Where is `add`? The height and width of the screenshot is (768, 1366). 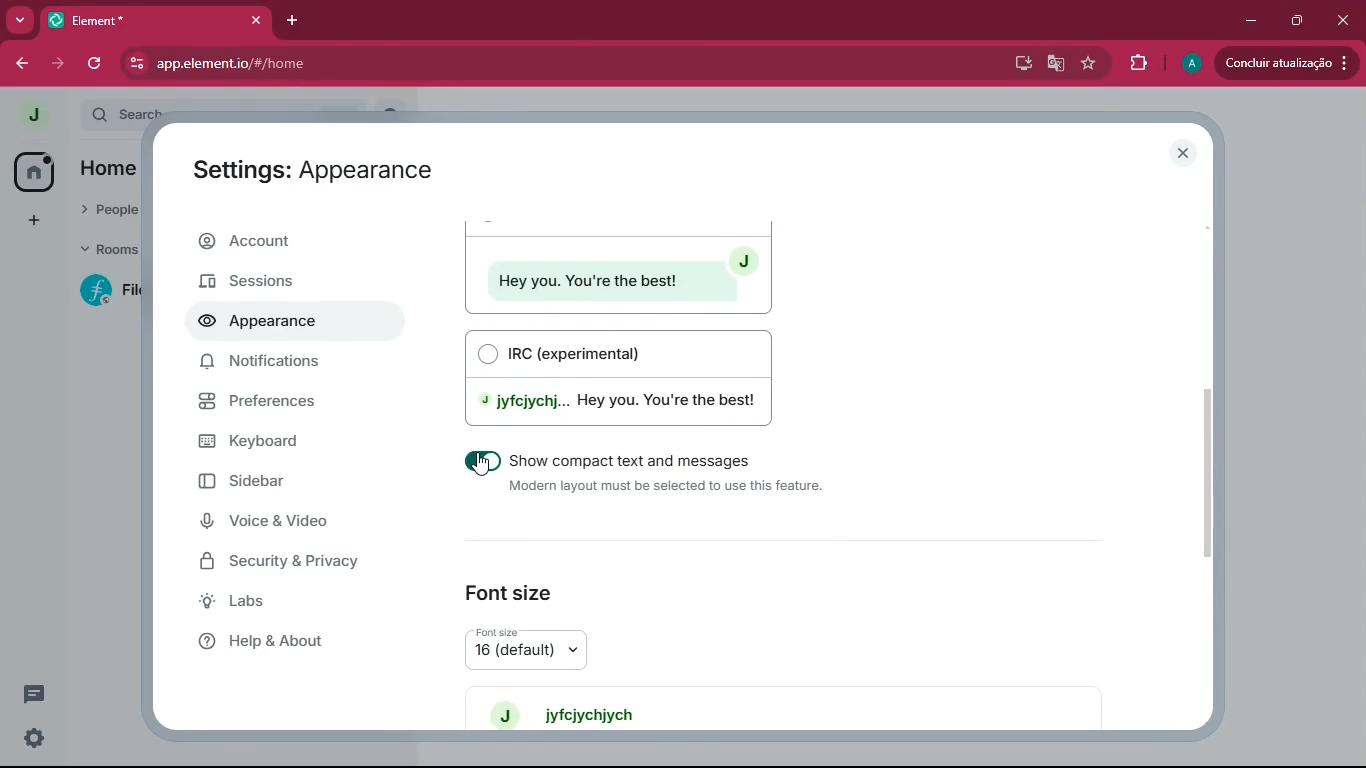
add is located at coordinates (29, 220).